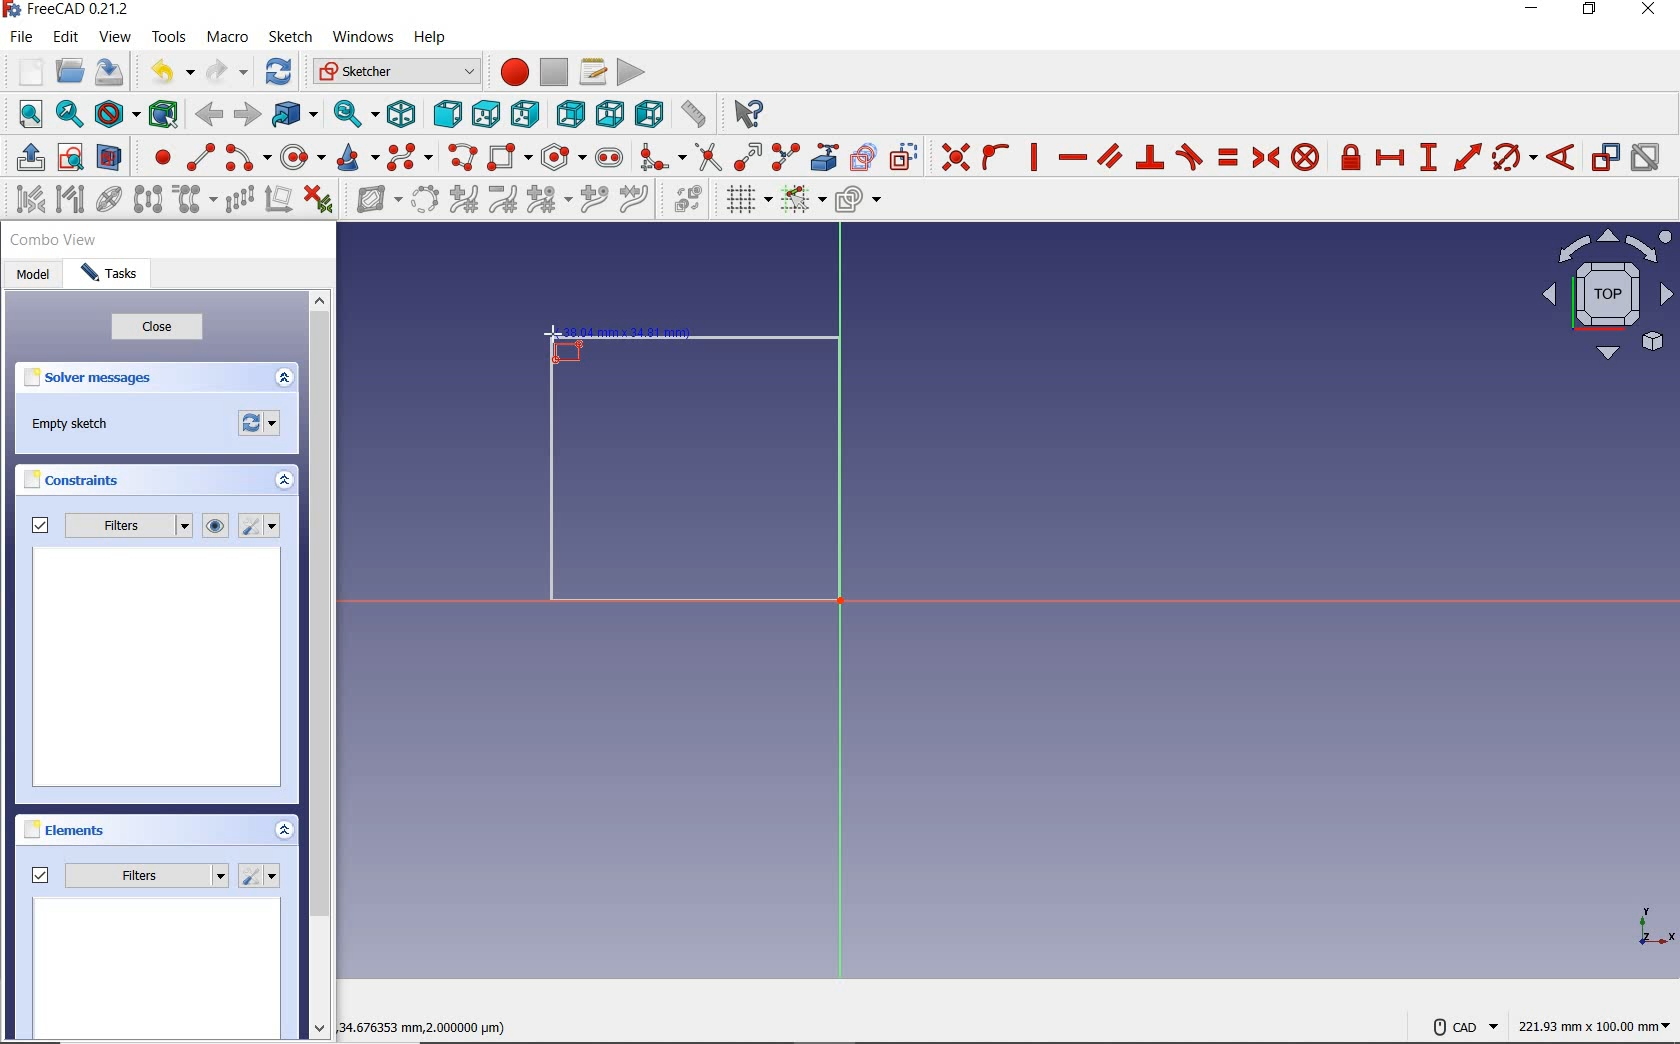 The width and height of the screenshot is (1680, 1044). What do you see at coordinates (240, 200) in the screenshot?
I see `rectangular array` at bounding box center [240, 200].